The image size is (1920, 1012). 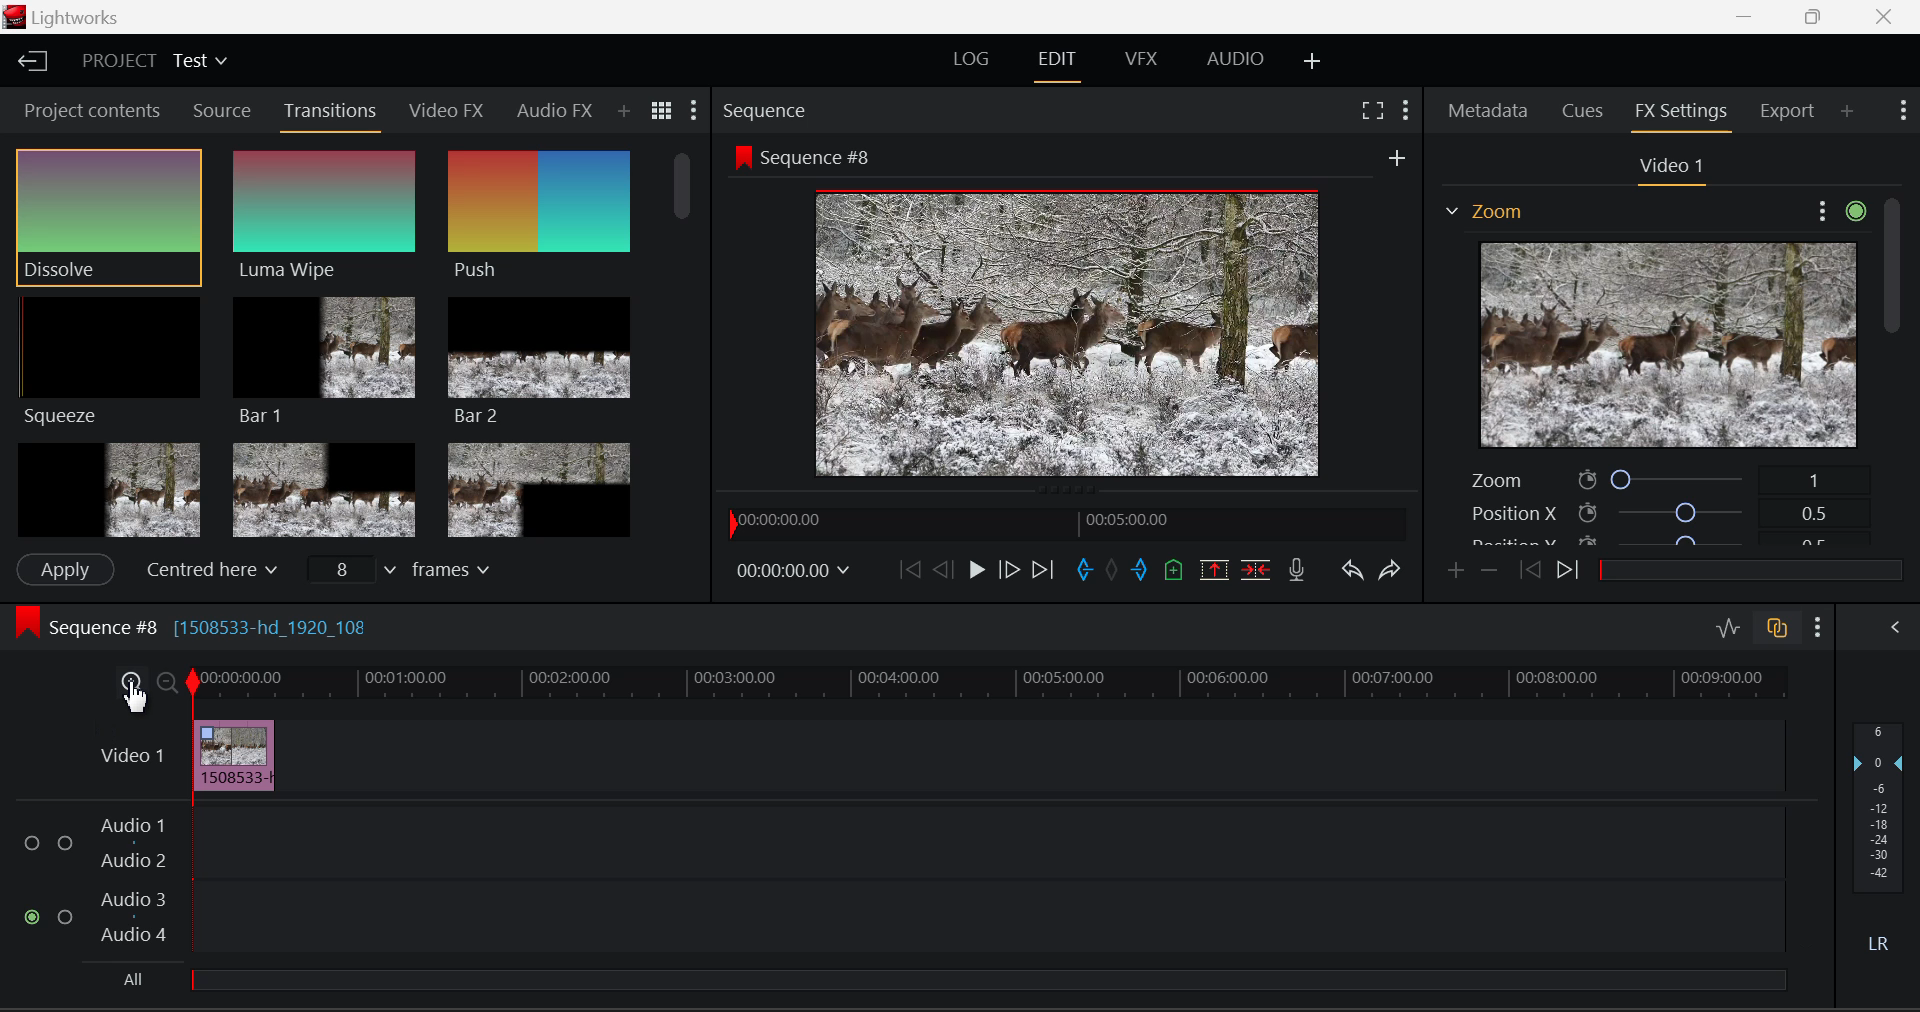 I want to click on Show Settings, so click(x=1898, y=111).